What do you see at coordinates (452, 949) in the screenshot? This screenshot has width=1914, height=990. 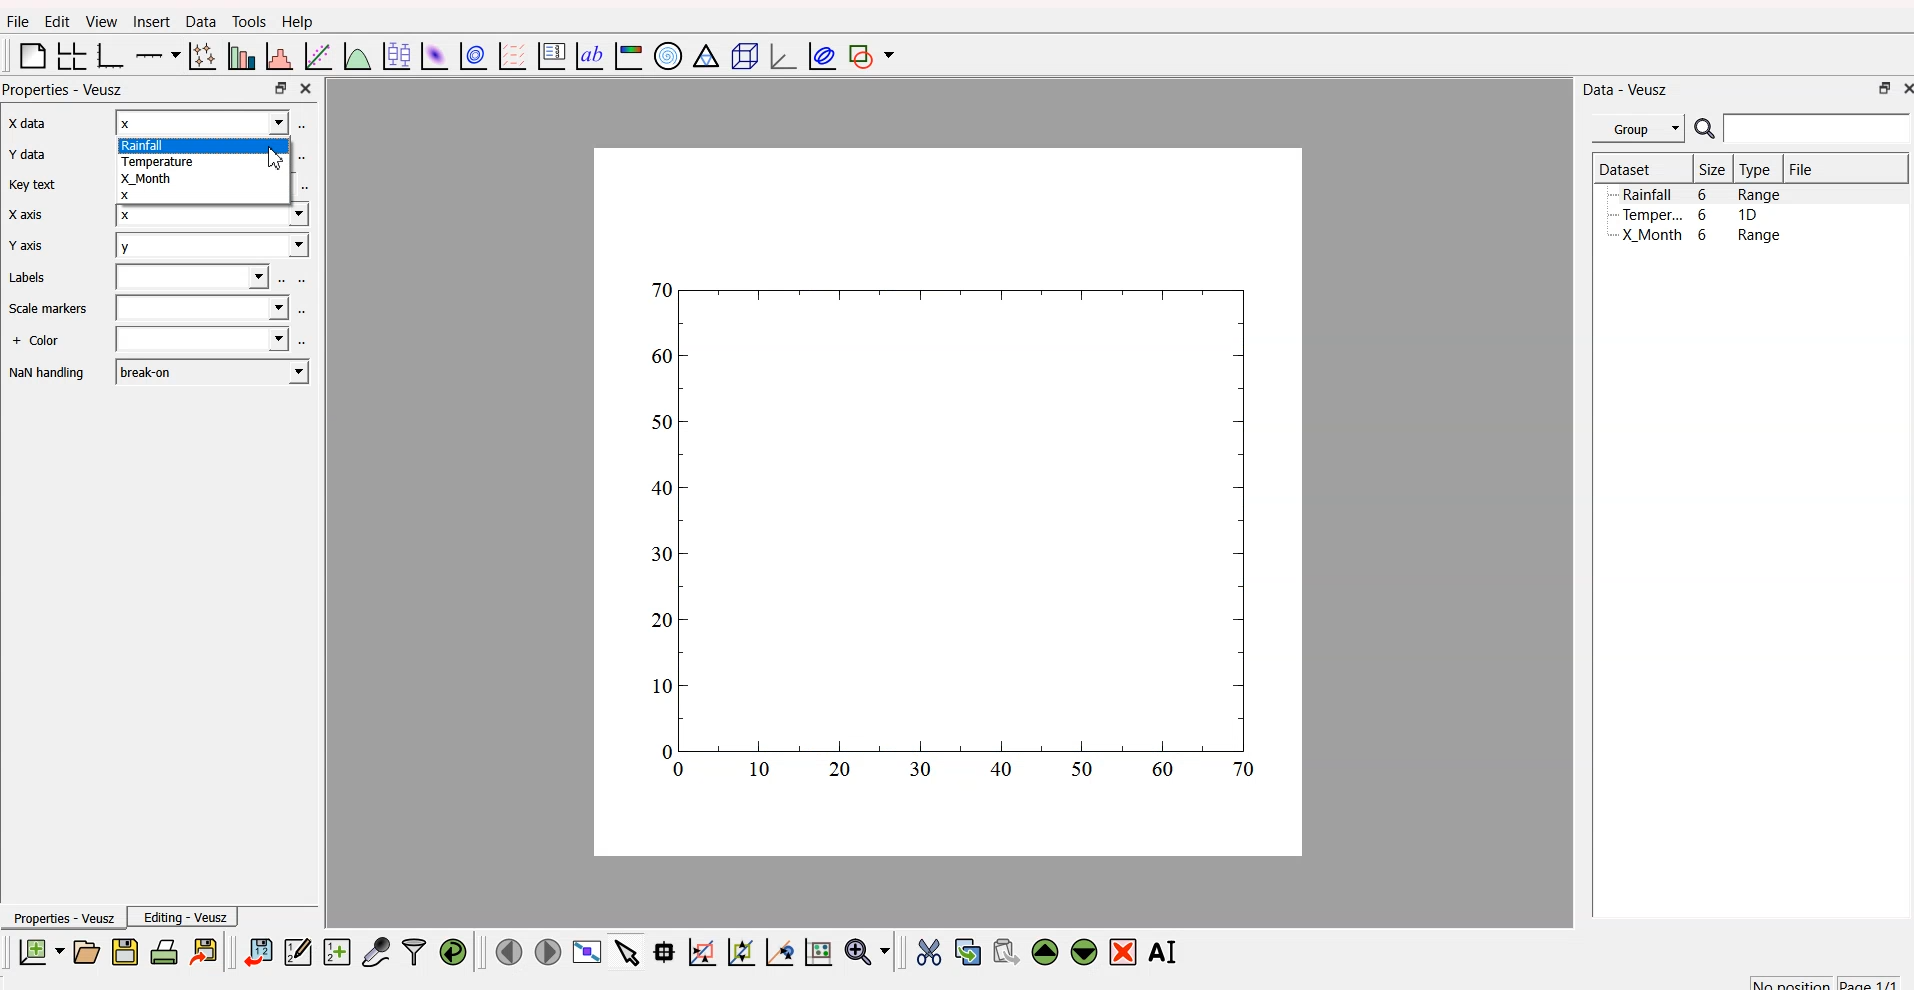 I see `reload linked dataset` at bounding box center [452, 949].